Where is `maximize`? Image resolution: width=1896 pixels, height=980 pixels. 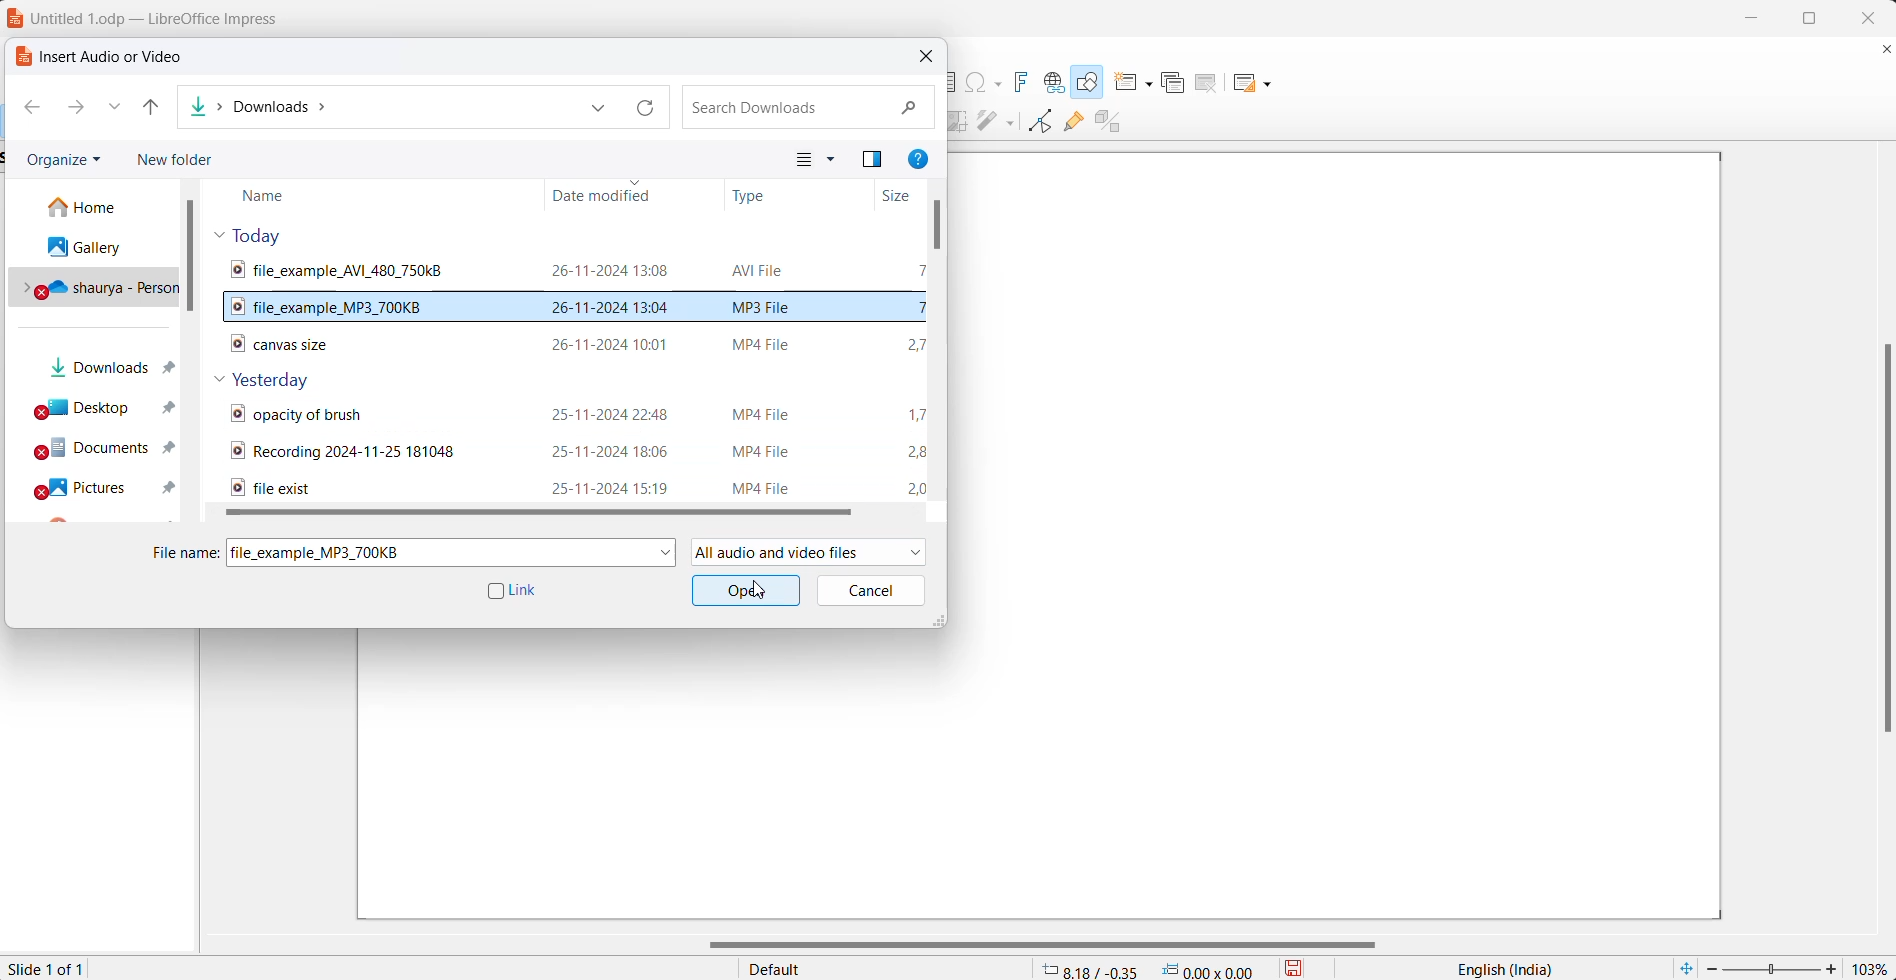 maximize is located at coordinates (1816, 20).